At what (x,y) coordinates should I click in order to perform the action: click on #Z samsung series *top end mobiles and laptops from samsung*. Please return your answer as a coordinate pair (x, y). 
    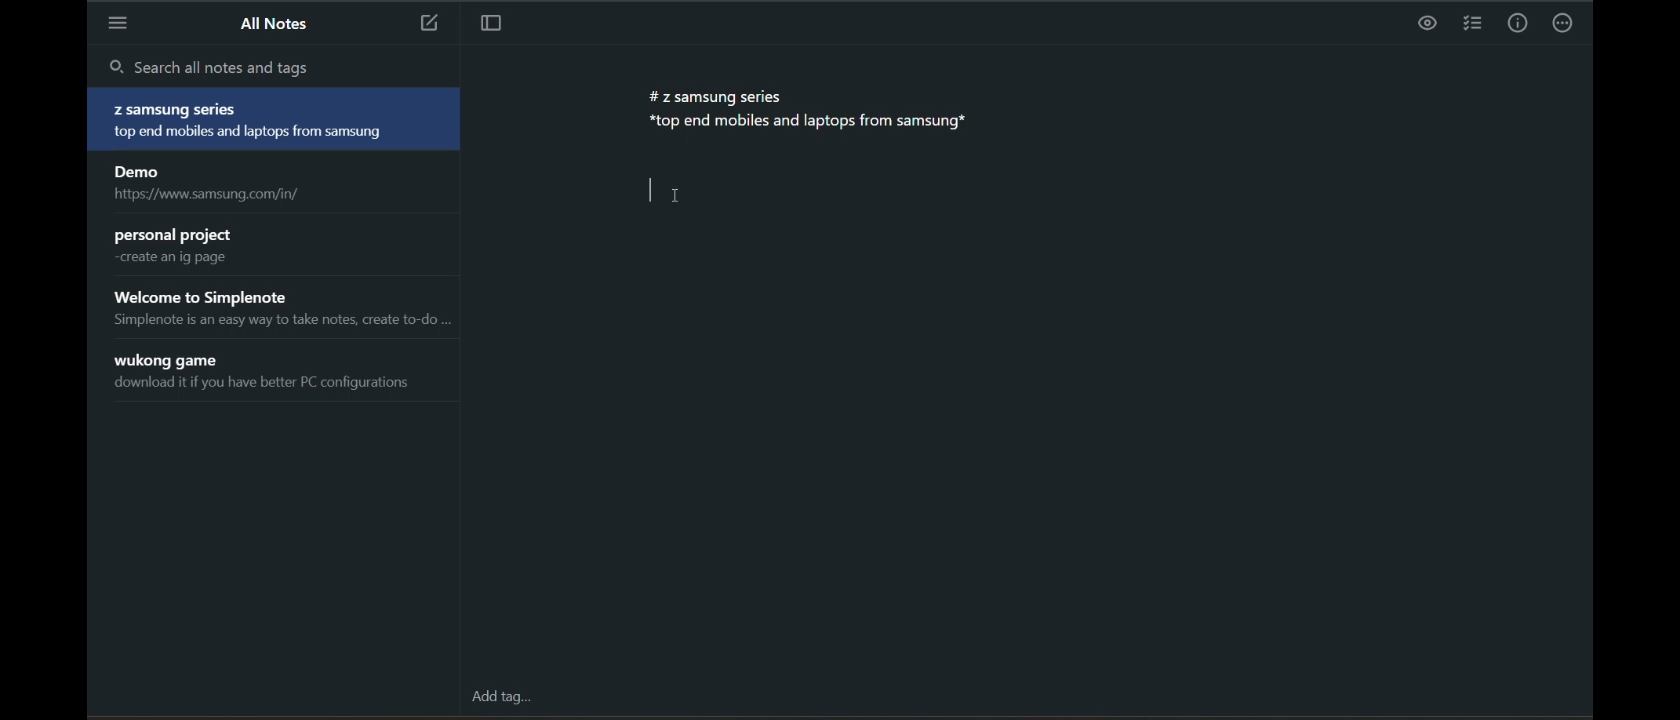
    Looking at the image, I should click on (276, 121).